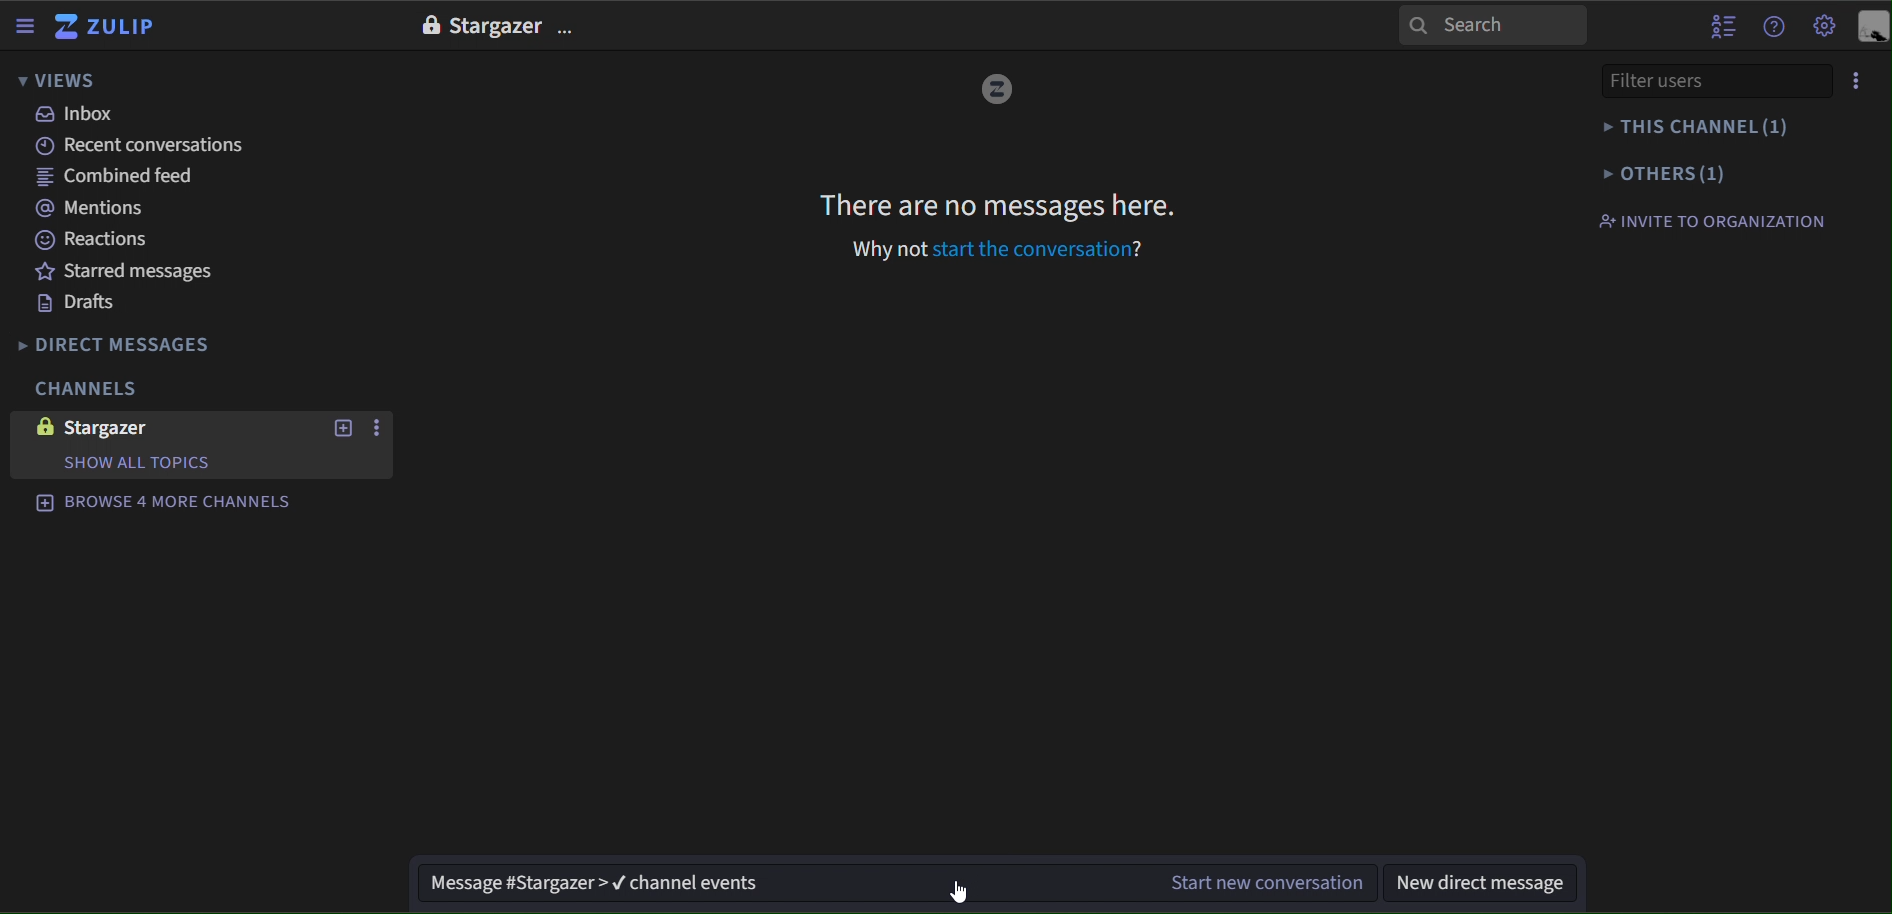 The height and width of the screenshot is (914, 1892). I want to click on inbox, so click(77, 114).